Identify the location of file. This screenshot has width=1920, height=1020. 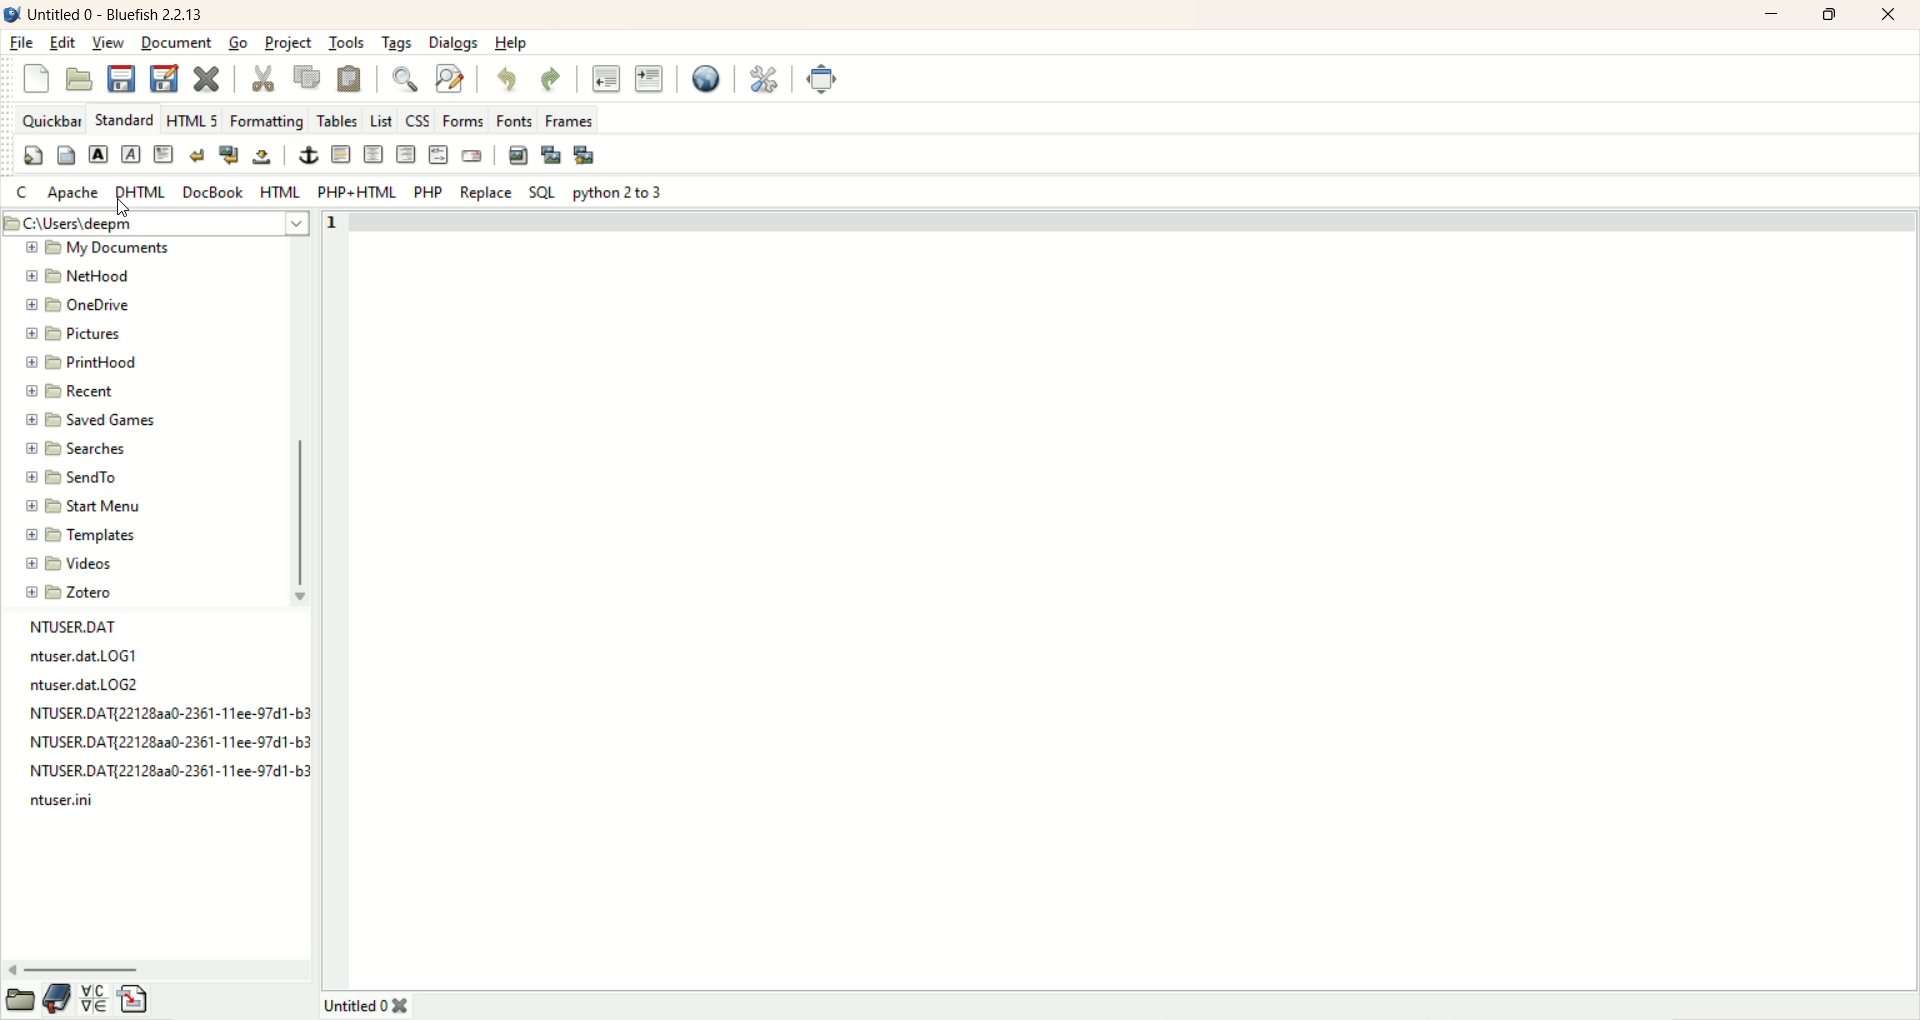
(168, 738).